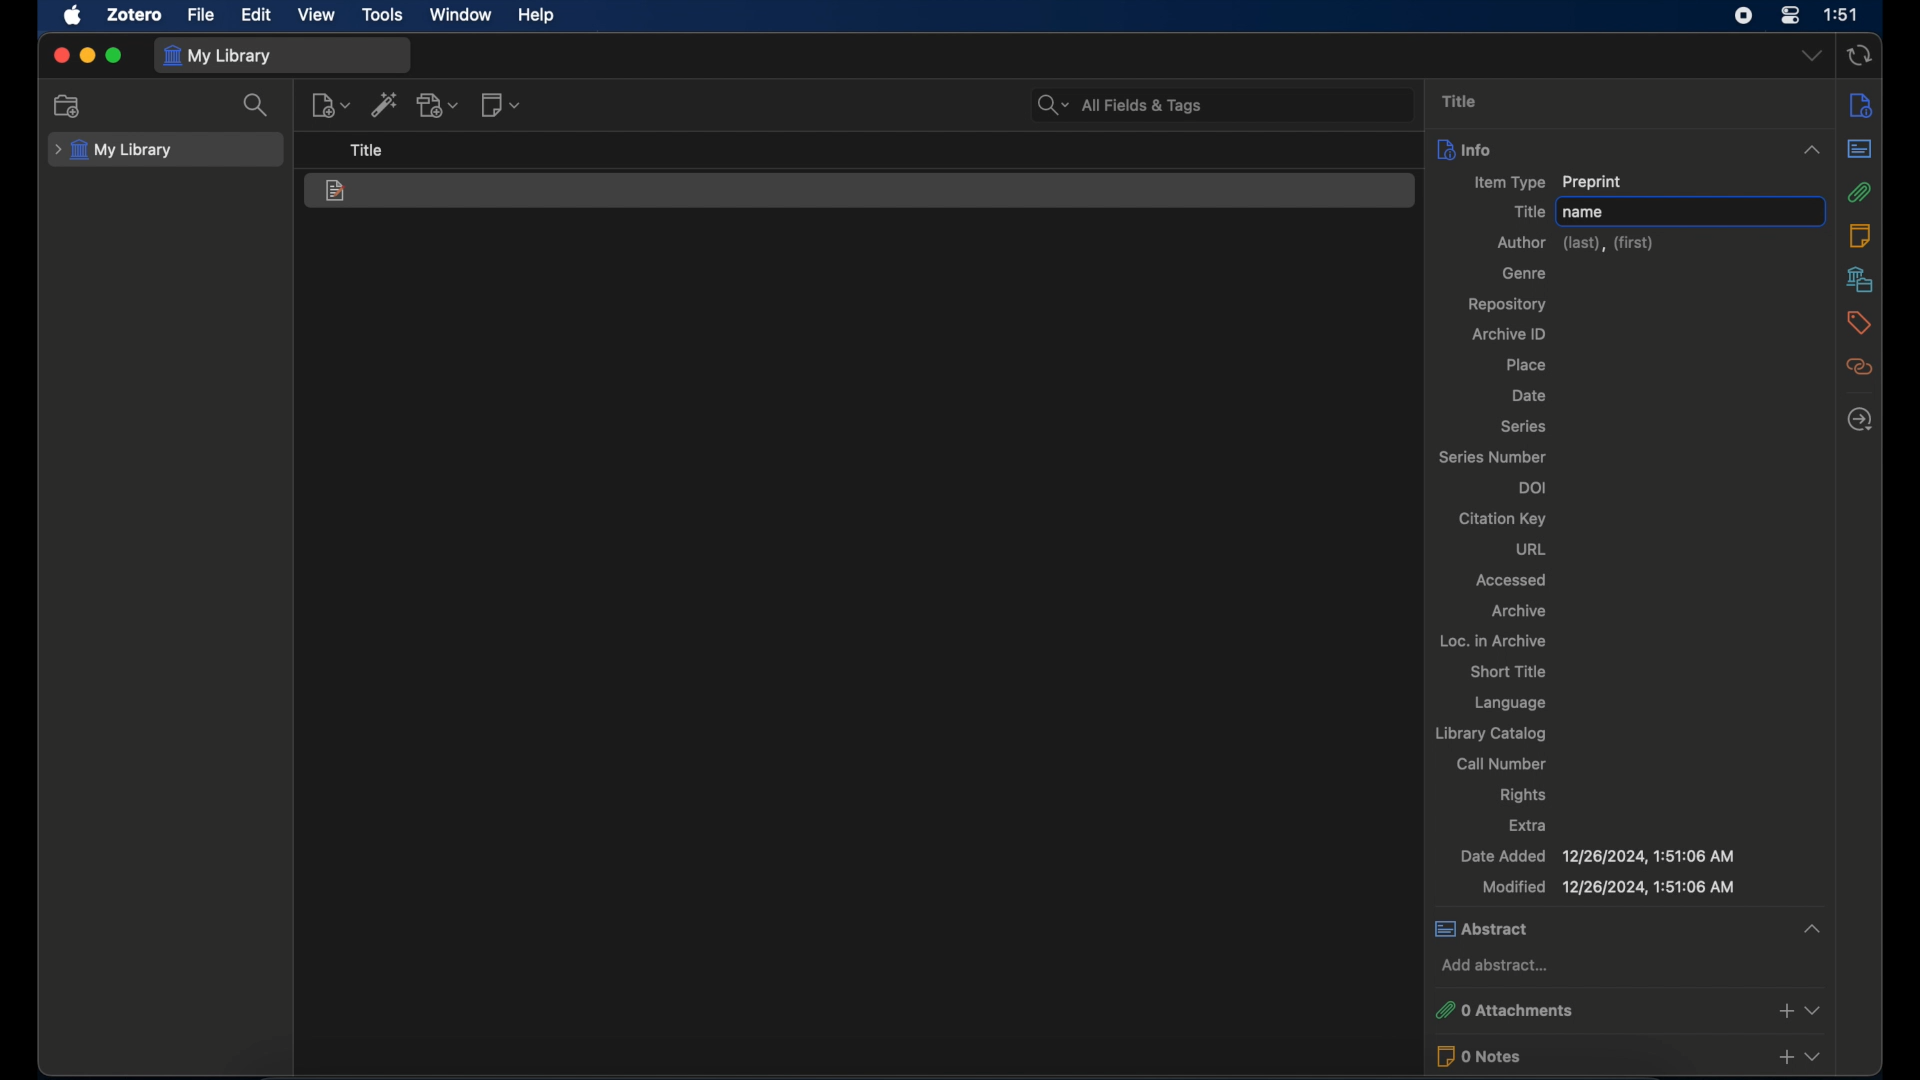 The width and height of the screenshot is (1920, 1080). What do you see at coordinates (1505, 519) in the screenshot?
I see `citation key` at bounding box center [1505, 519].